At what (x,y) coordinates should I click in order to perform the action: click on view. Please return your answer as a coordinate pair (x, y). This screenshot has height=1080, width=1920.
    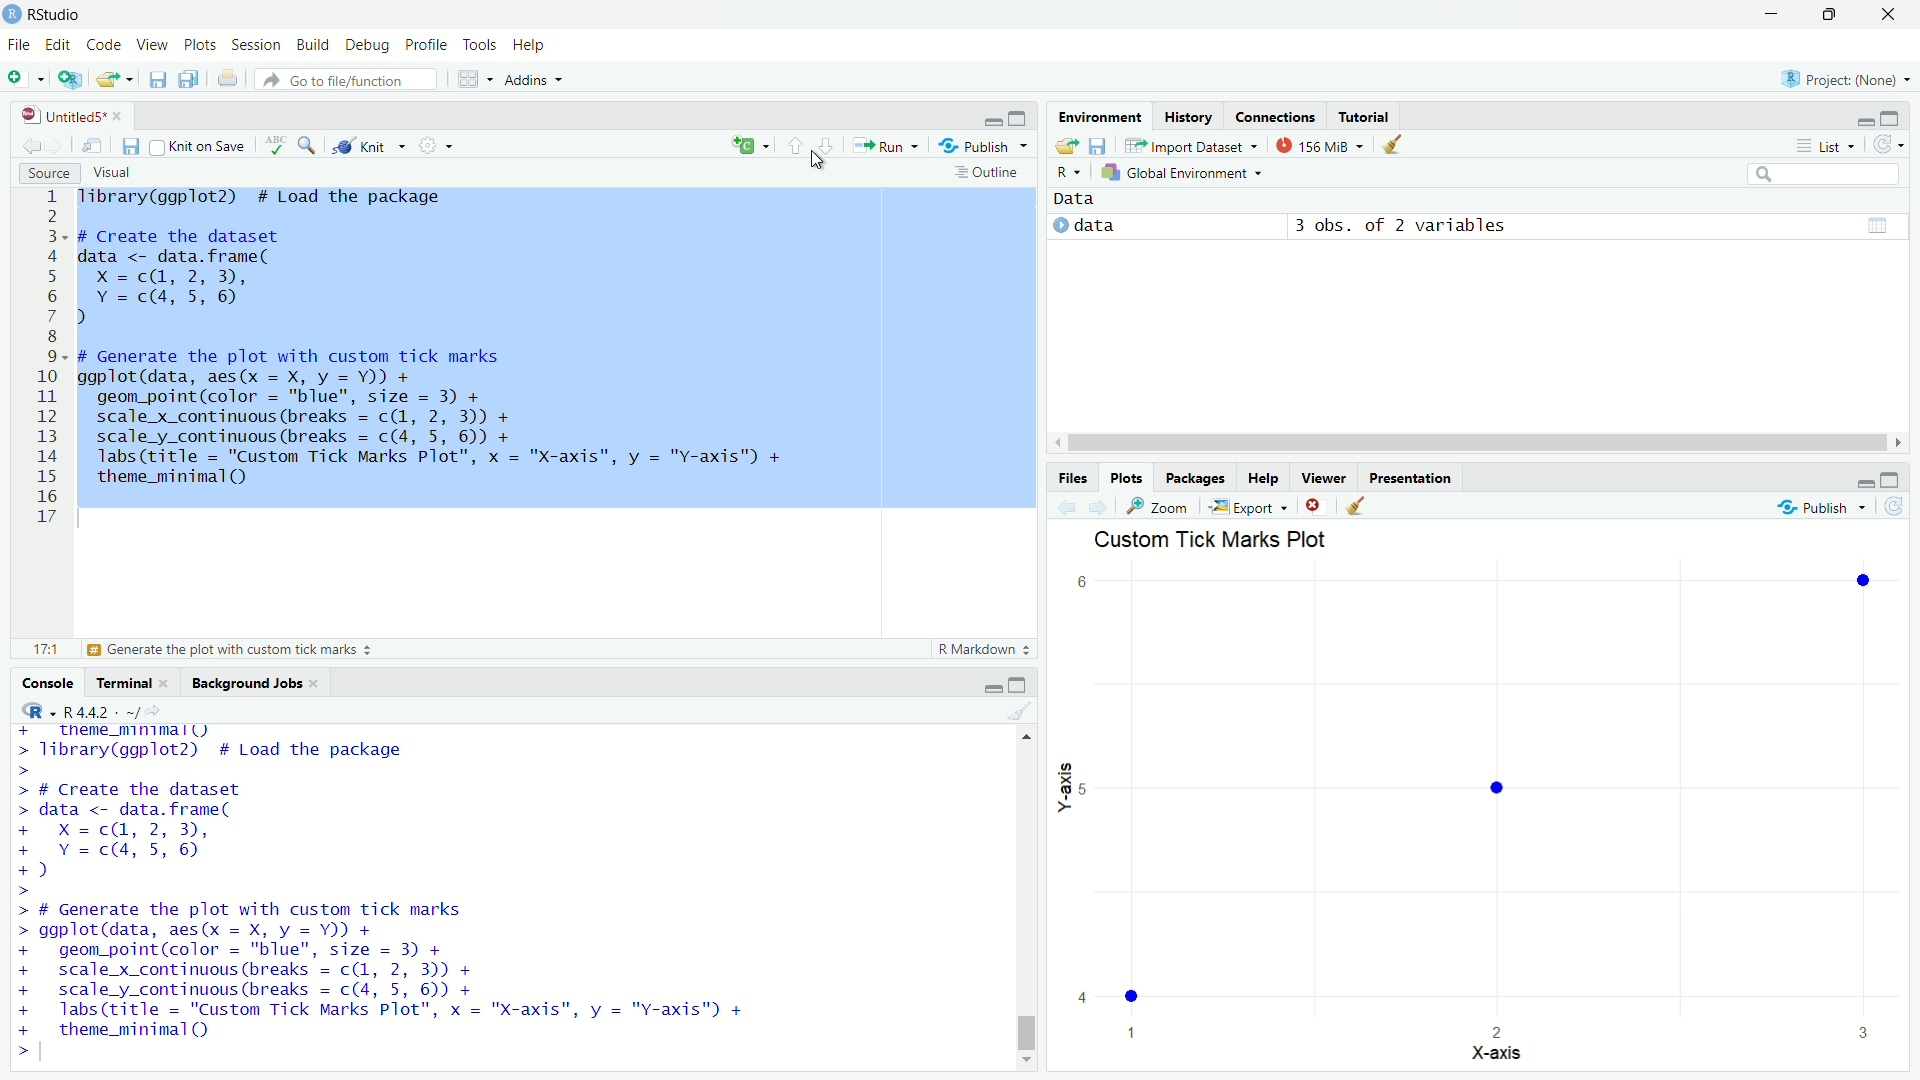
    Looking at the image, I should click on (152, 46).